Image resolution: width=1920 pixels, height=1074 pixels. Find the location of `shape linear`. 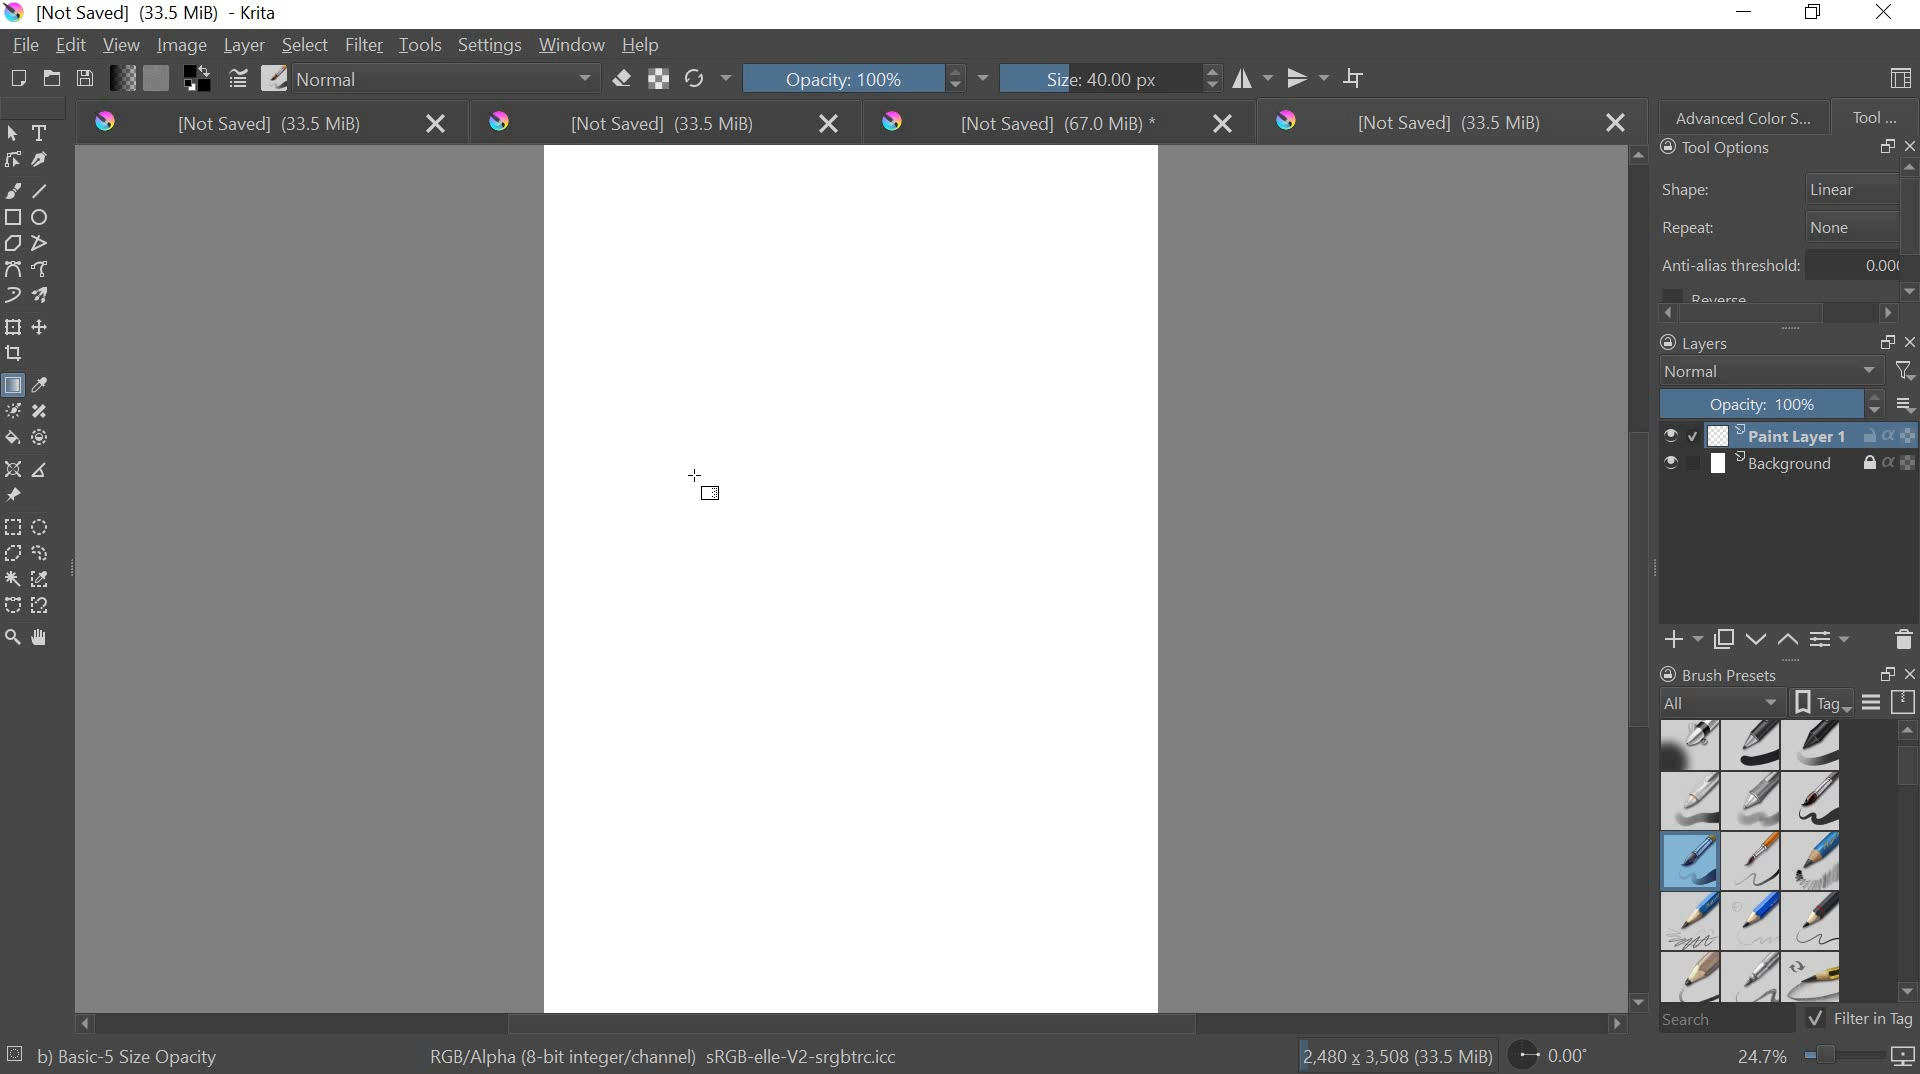

shape linear is located at coordinates (1785, 186).